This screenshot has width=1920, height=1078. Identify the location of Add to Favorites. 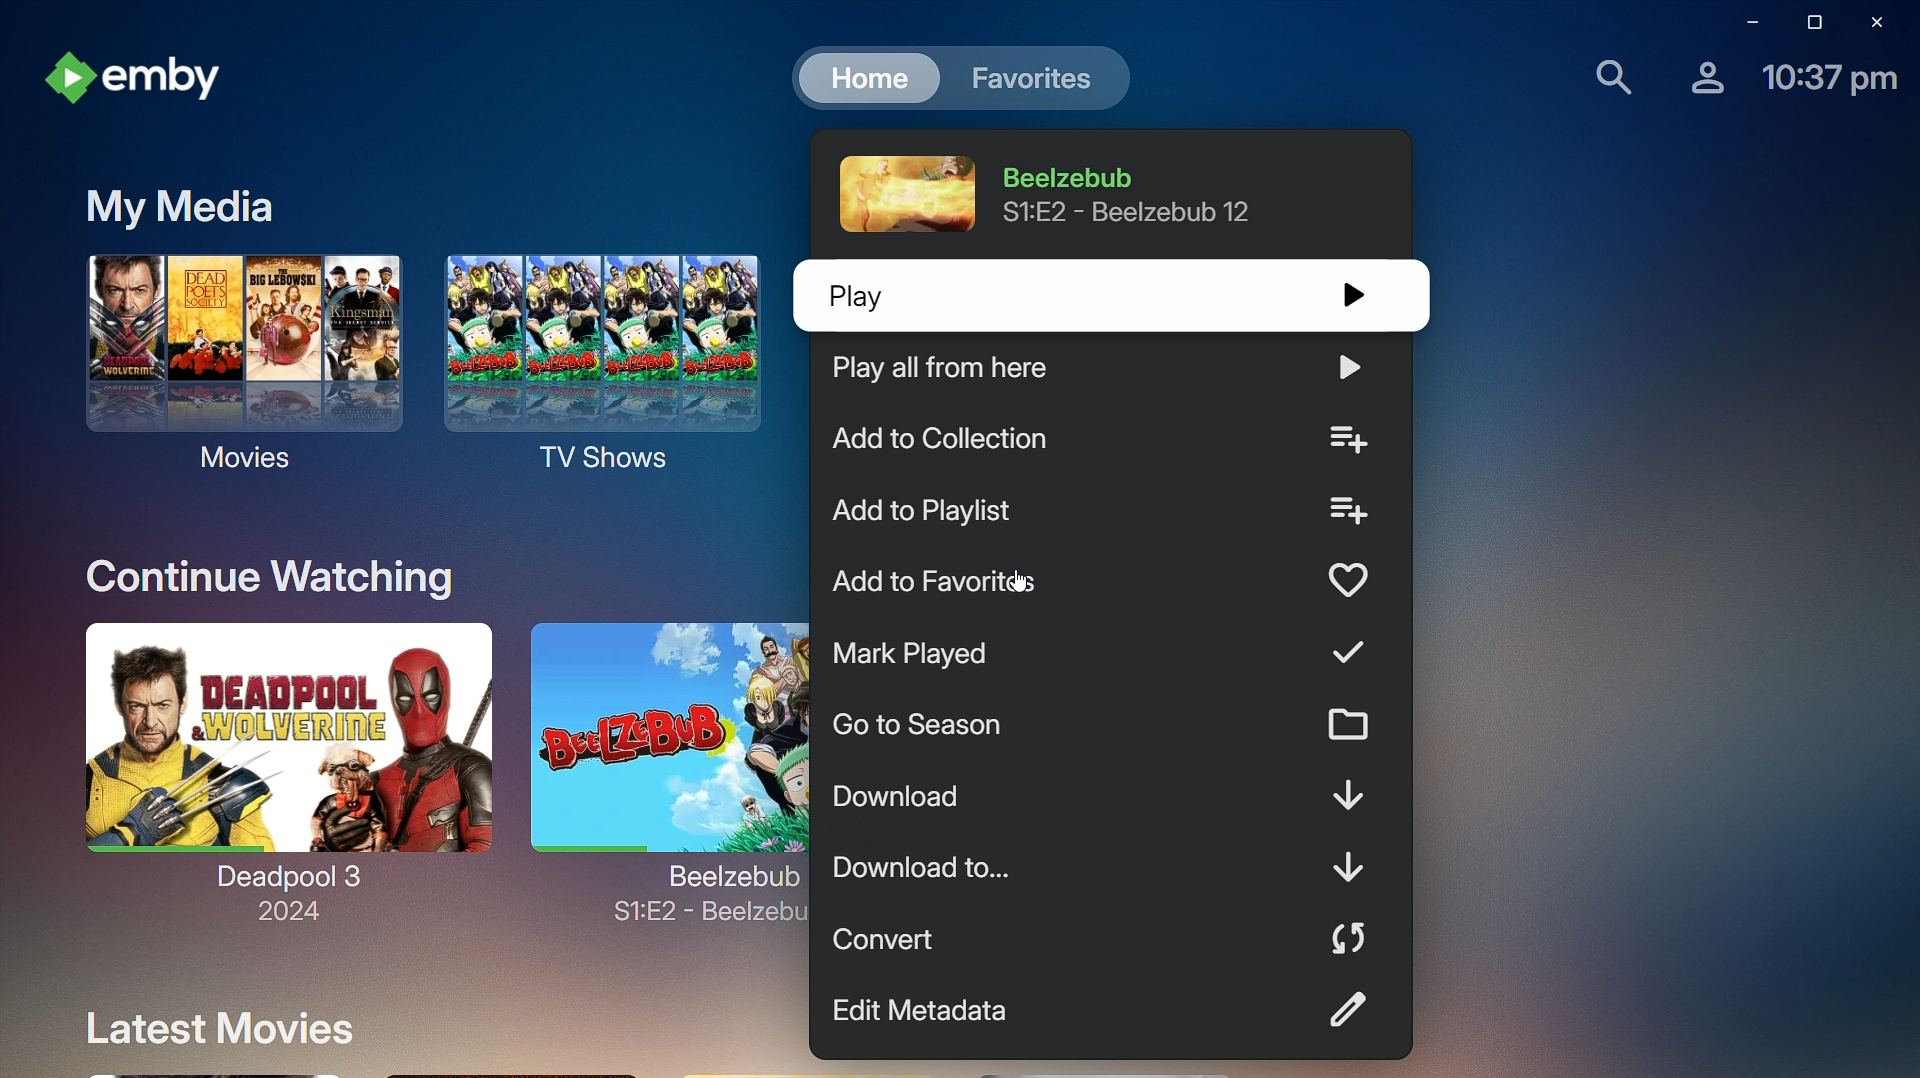
(1105, 583).